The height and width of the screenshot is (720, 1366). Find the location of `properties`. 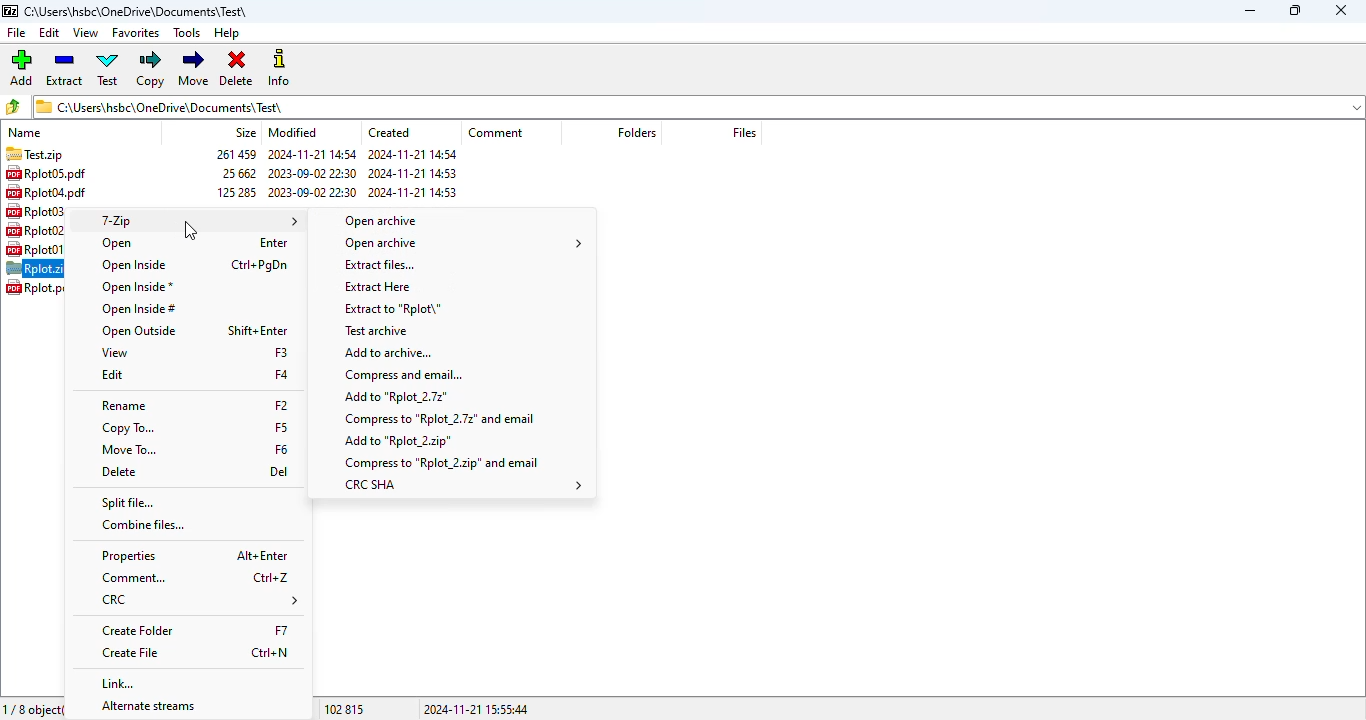

properties is located at coordinates (128, 556).